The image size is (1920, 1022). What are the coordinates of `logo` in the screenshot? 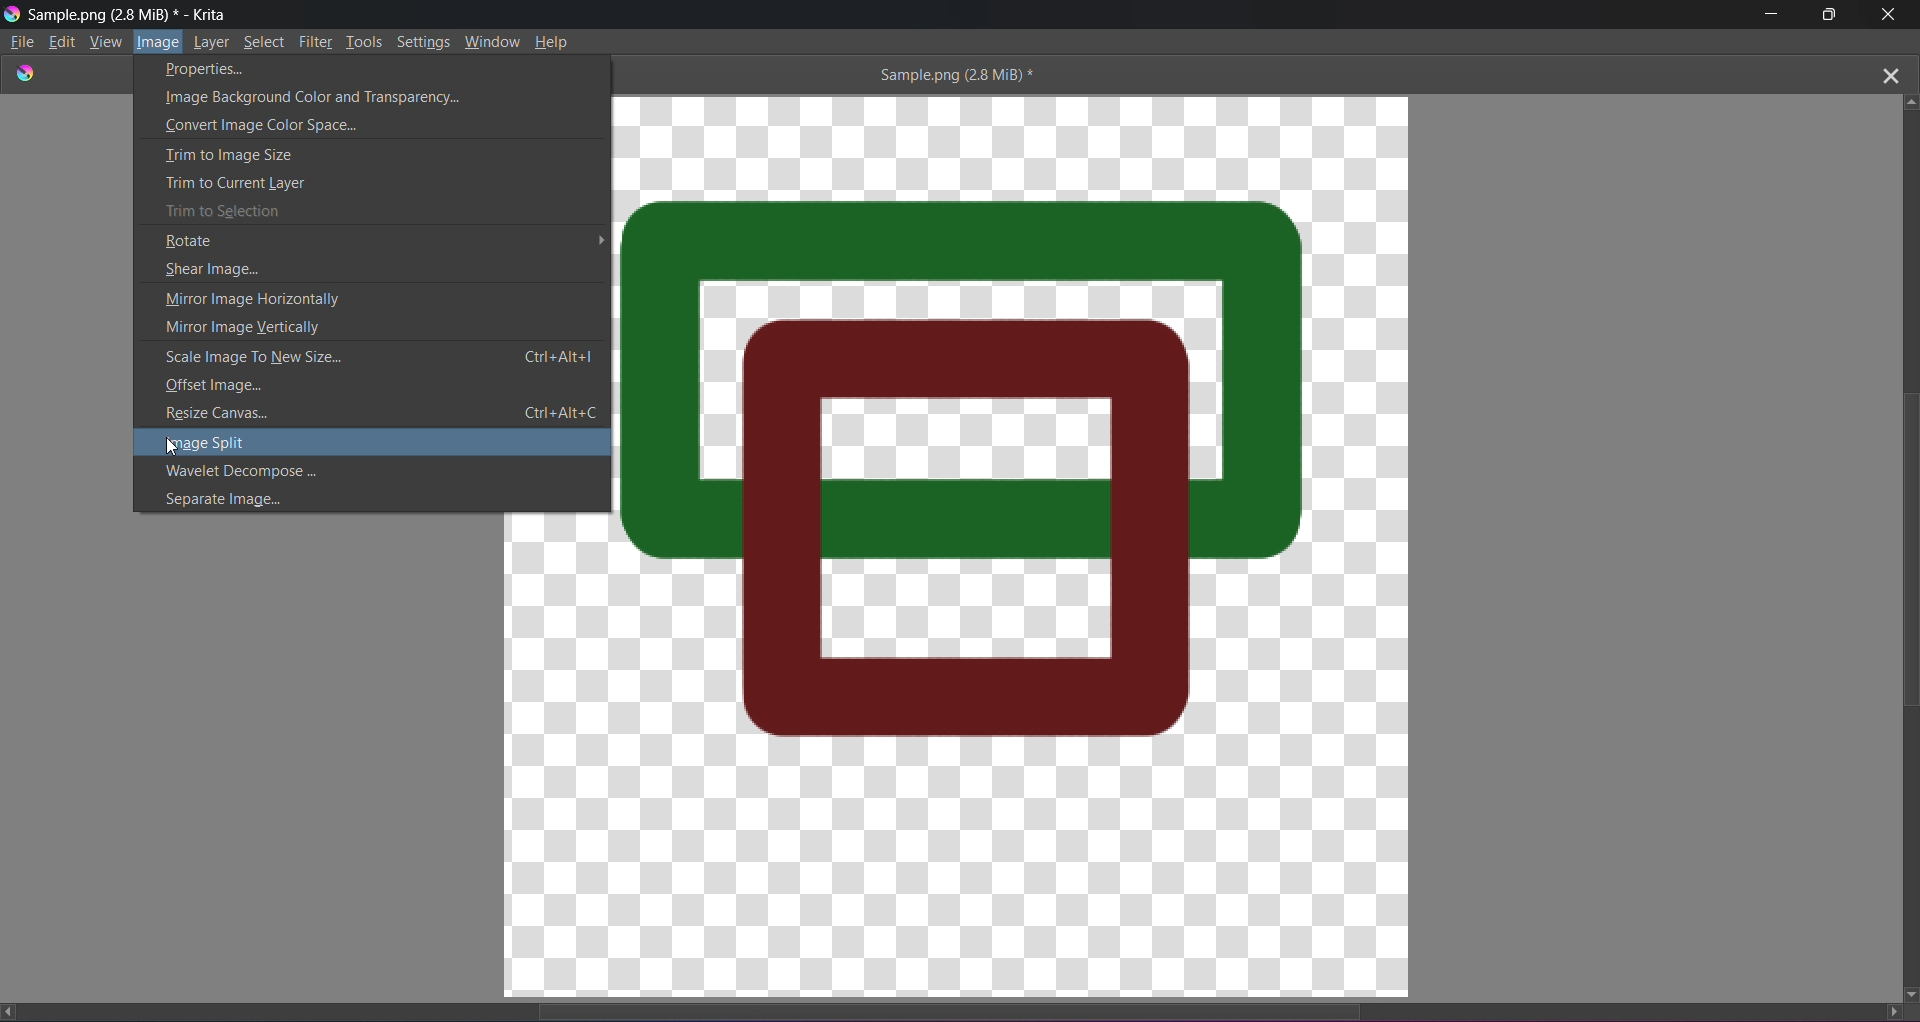 It's located at (26, 72).